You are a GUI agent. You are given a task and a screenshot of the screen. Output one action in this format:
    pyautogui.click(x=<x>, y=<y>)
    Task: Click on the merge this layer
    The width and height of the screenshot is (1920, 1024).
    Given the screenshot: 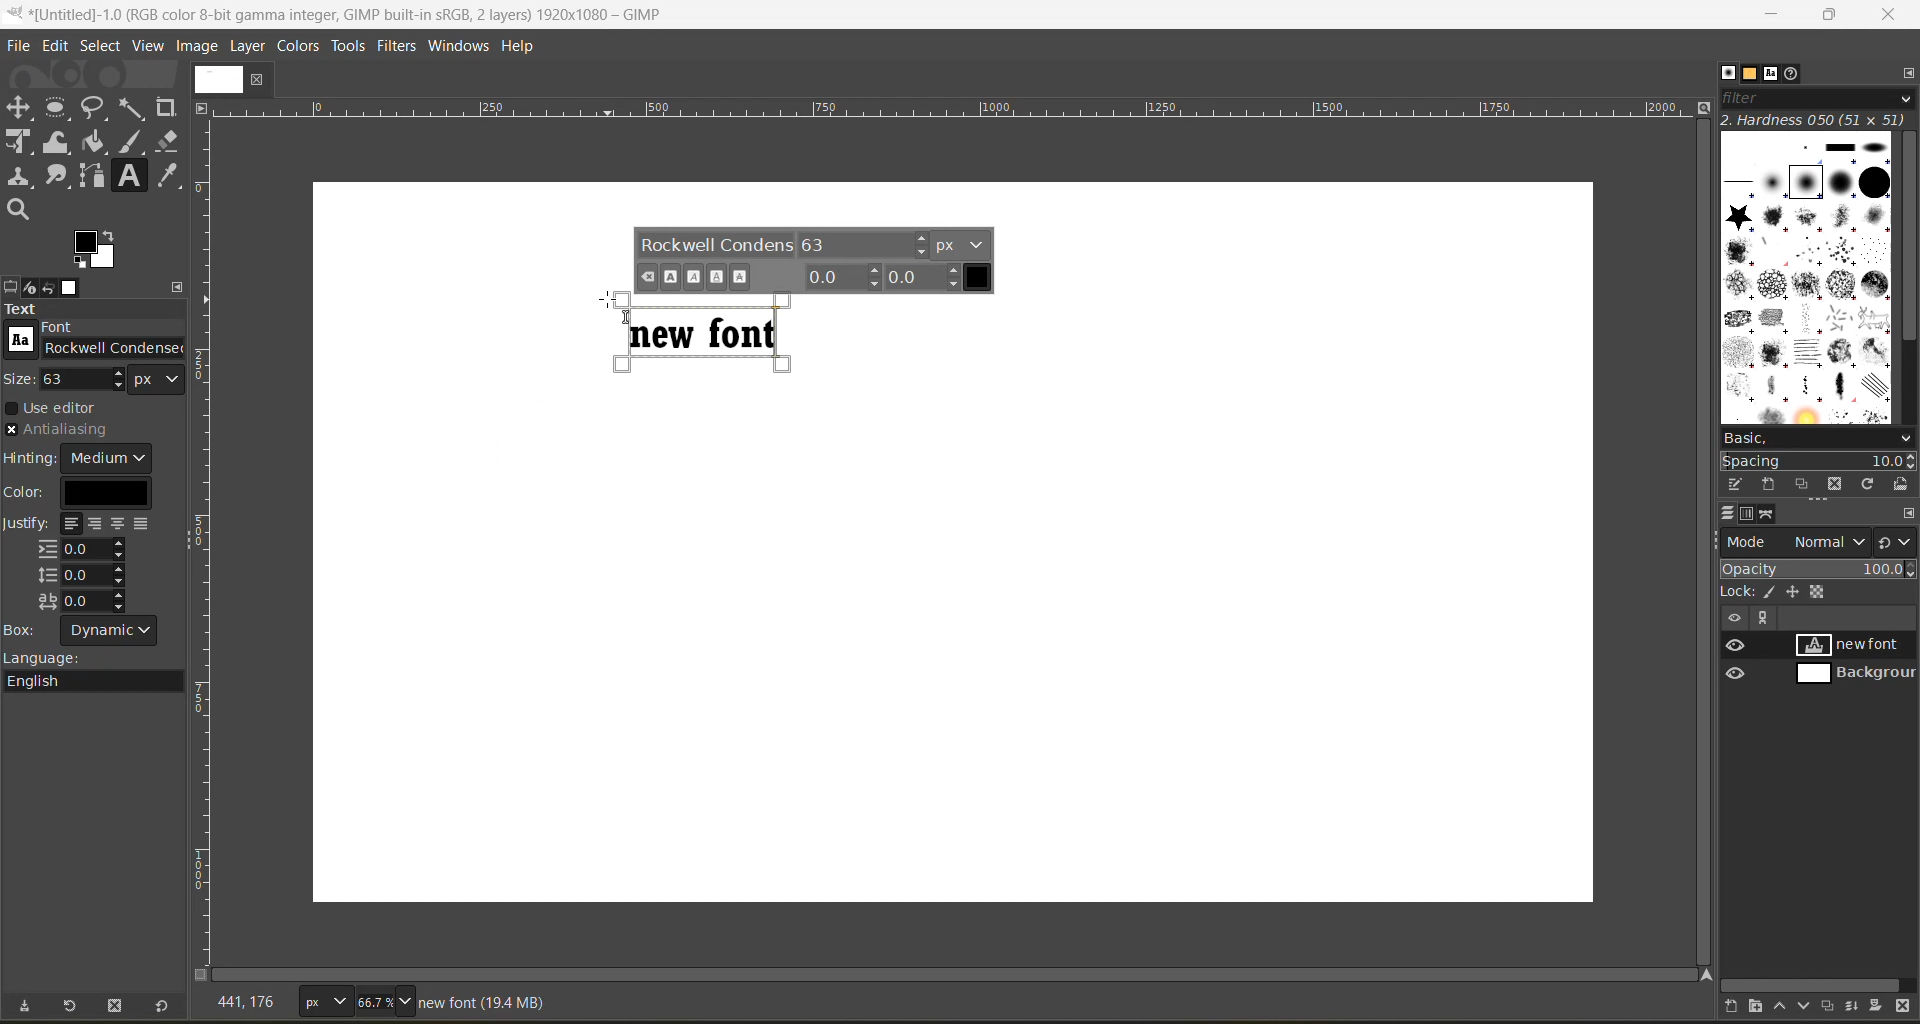 What is the action you would take?
    pyautogui.click(x=1859, y=1008)
    